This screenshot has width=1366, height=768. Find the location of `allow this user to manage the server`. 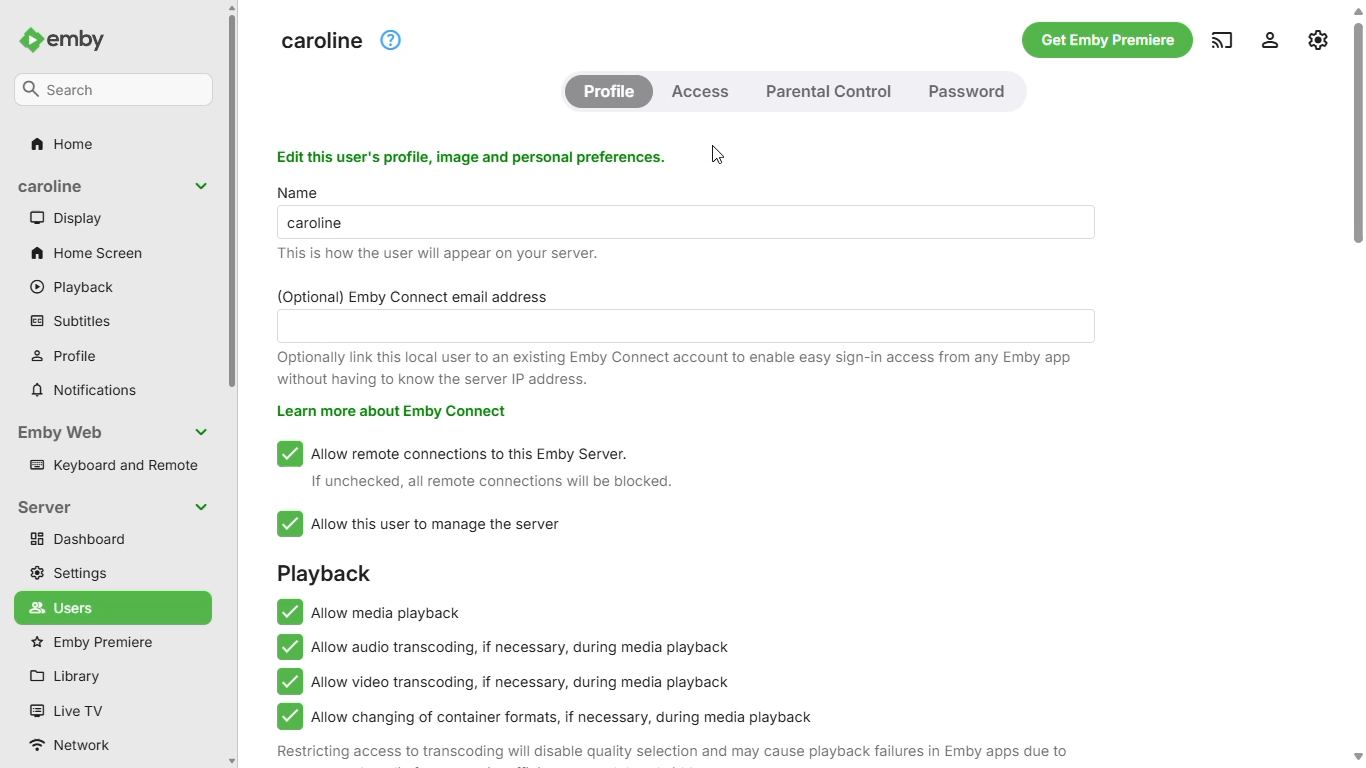

allow this user to manage the server is located at coordinates (418, 524).